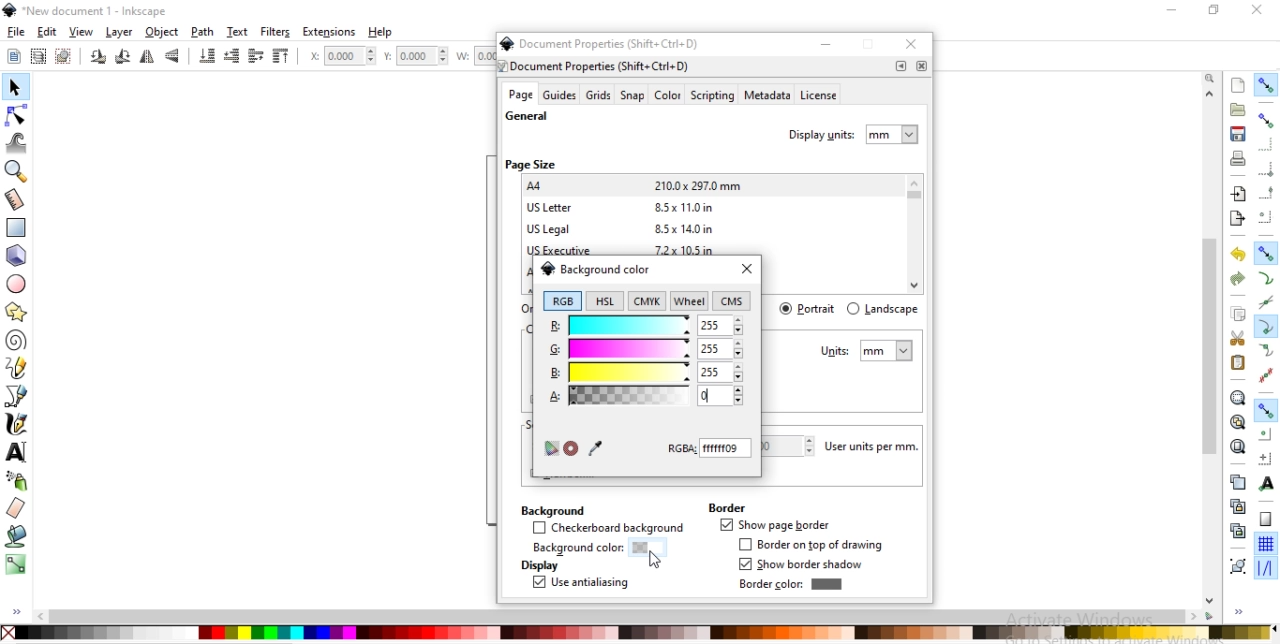  I want to click on minimize, so click(826, 44).